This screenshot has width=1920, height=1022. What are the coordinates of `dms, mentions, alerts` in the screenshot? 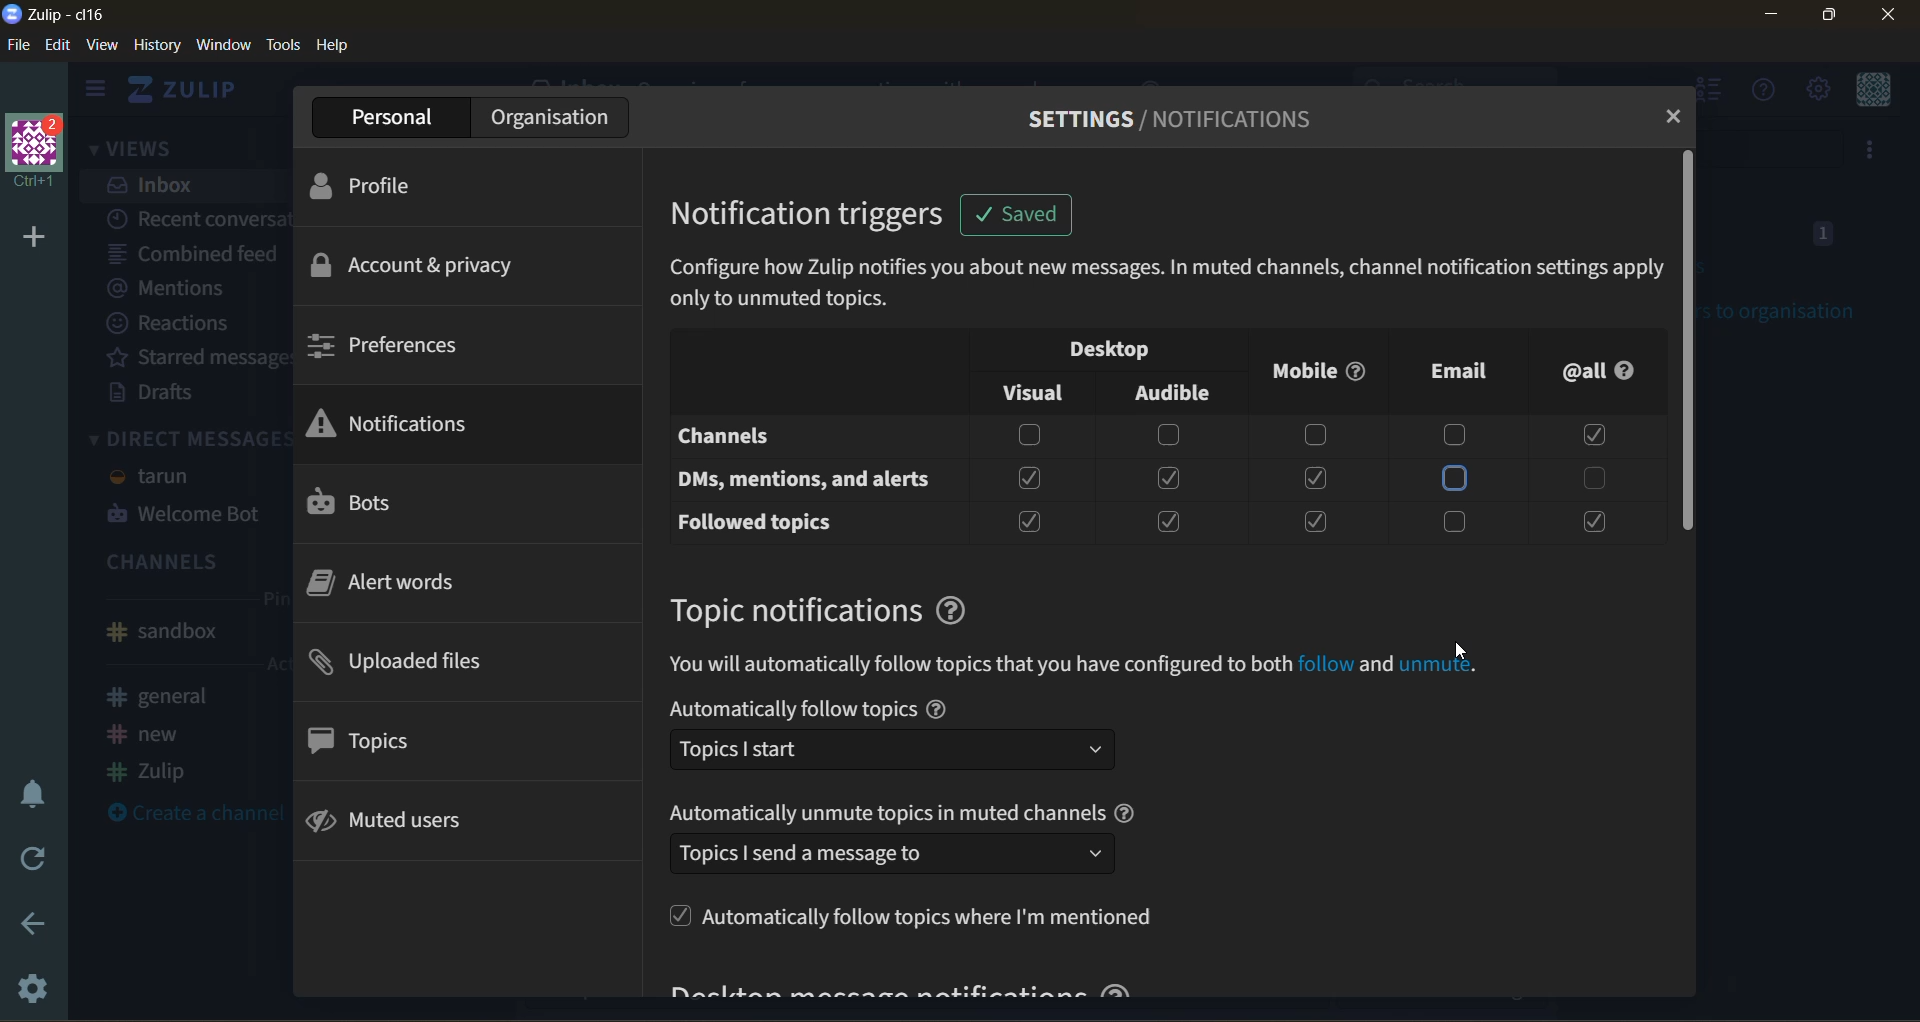 It's located at (804, 479).